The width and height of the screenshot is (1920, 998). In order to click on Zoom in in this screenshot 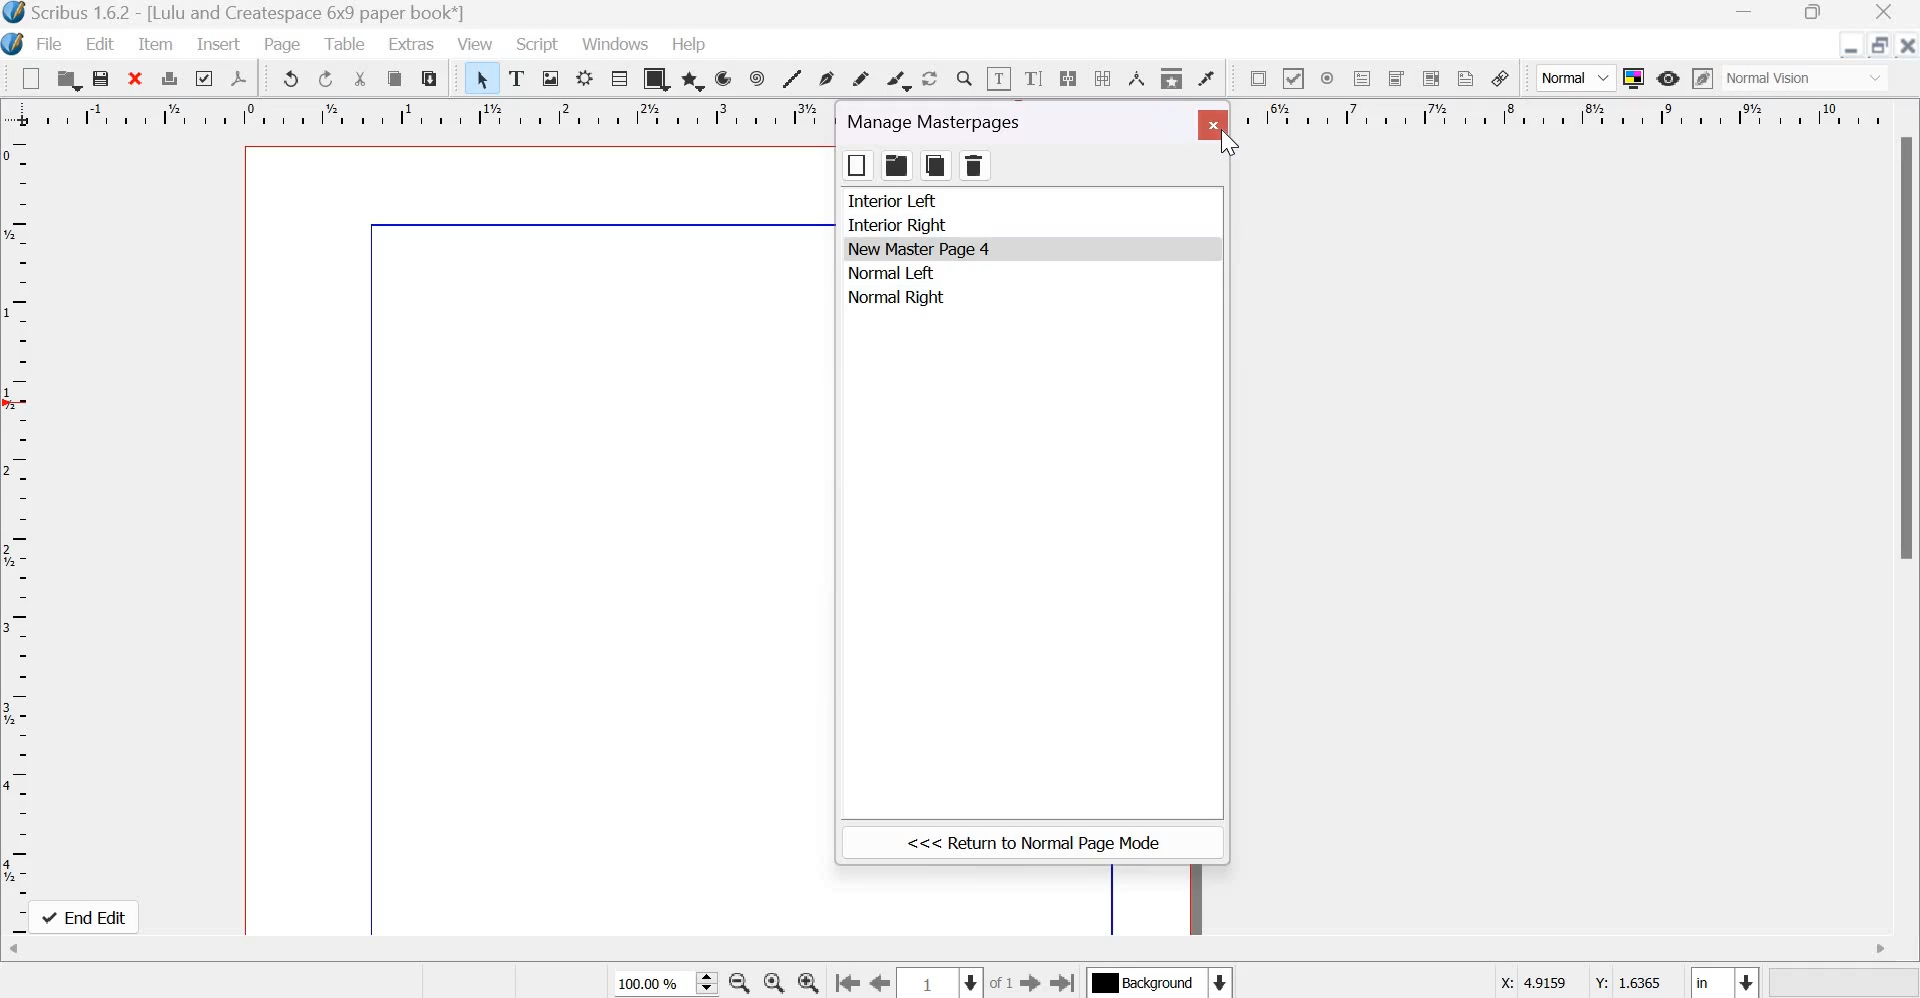, I will do `click(808, 981)`.